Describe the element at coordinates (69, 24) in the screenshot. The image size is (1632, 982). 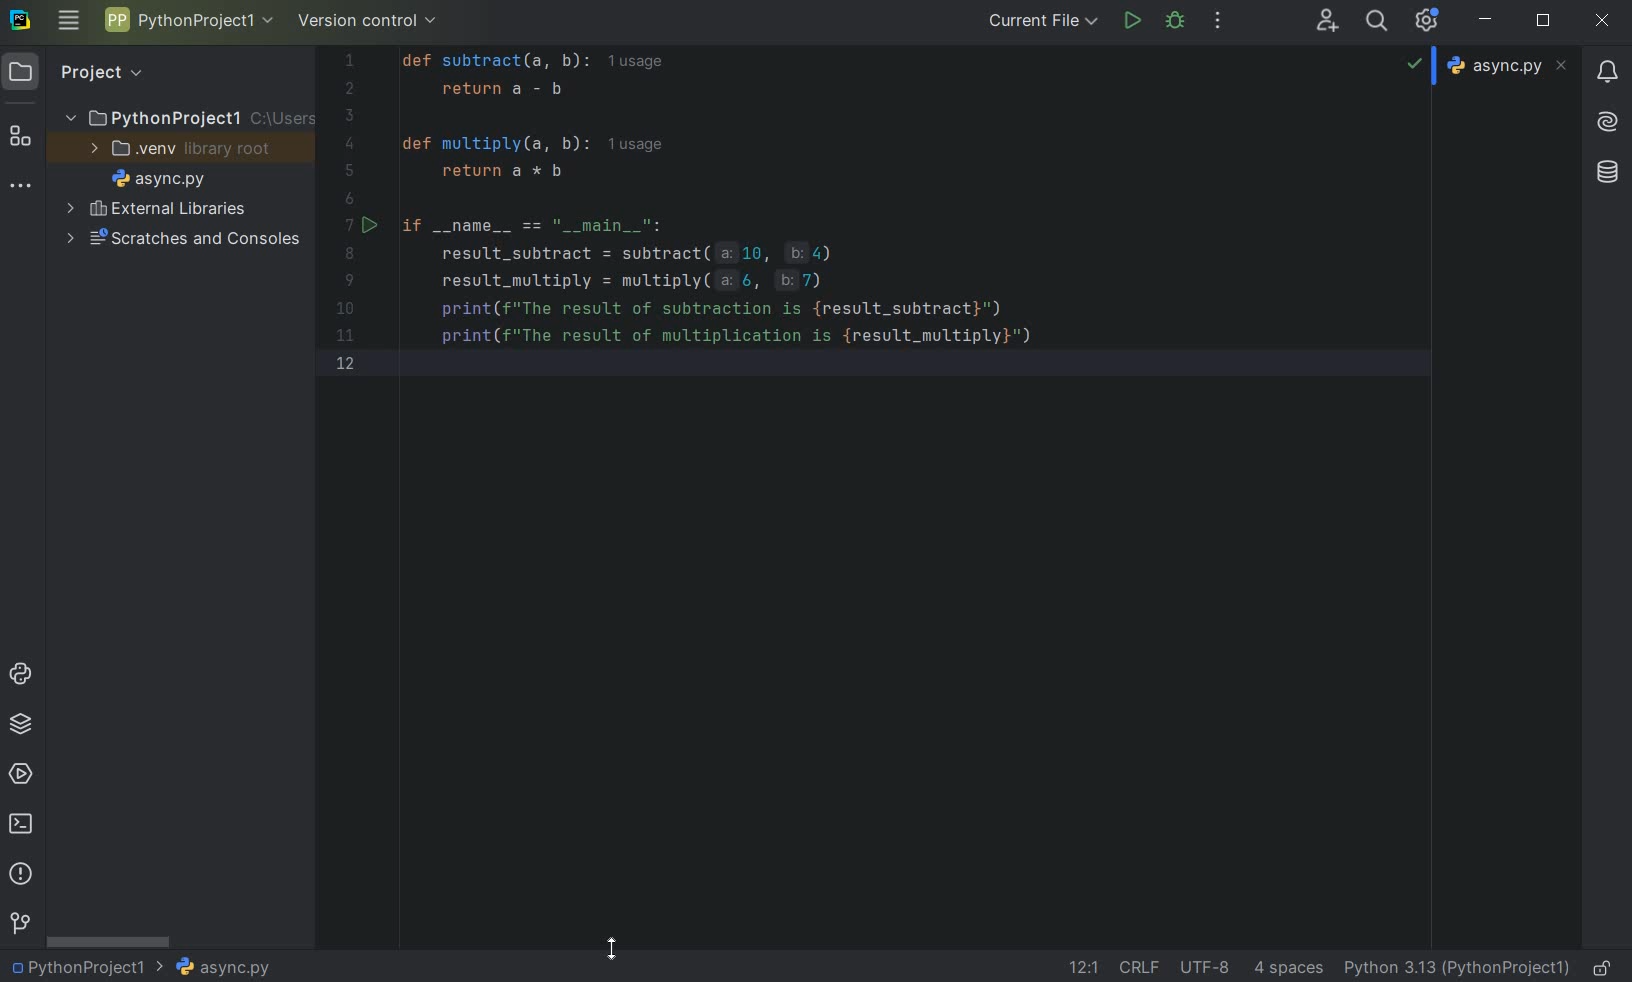
I see `main menu` at that location.